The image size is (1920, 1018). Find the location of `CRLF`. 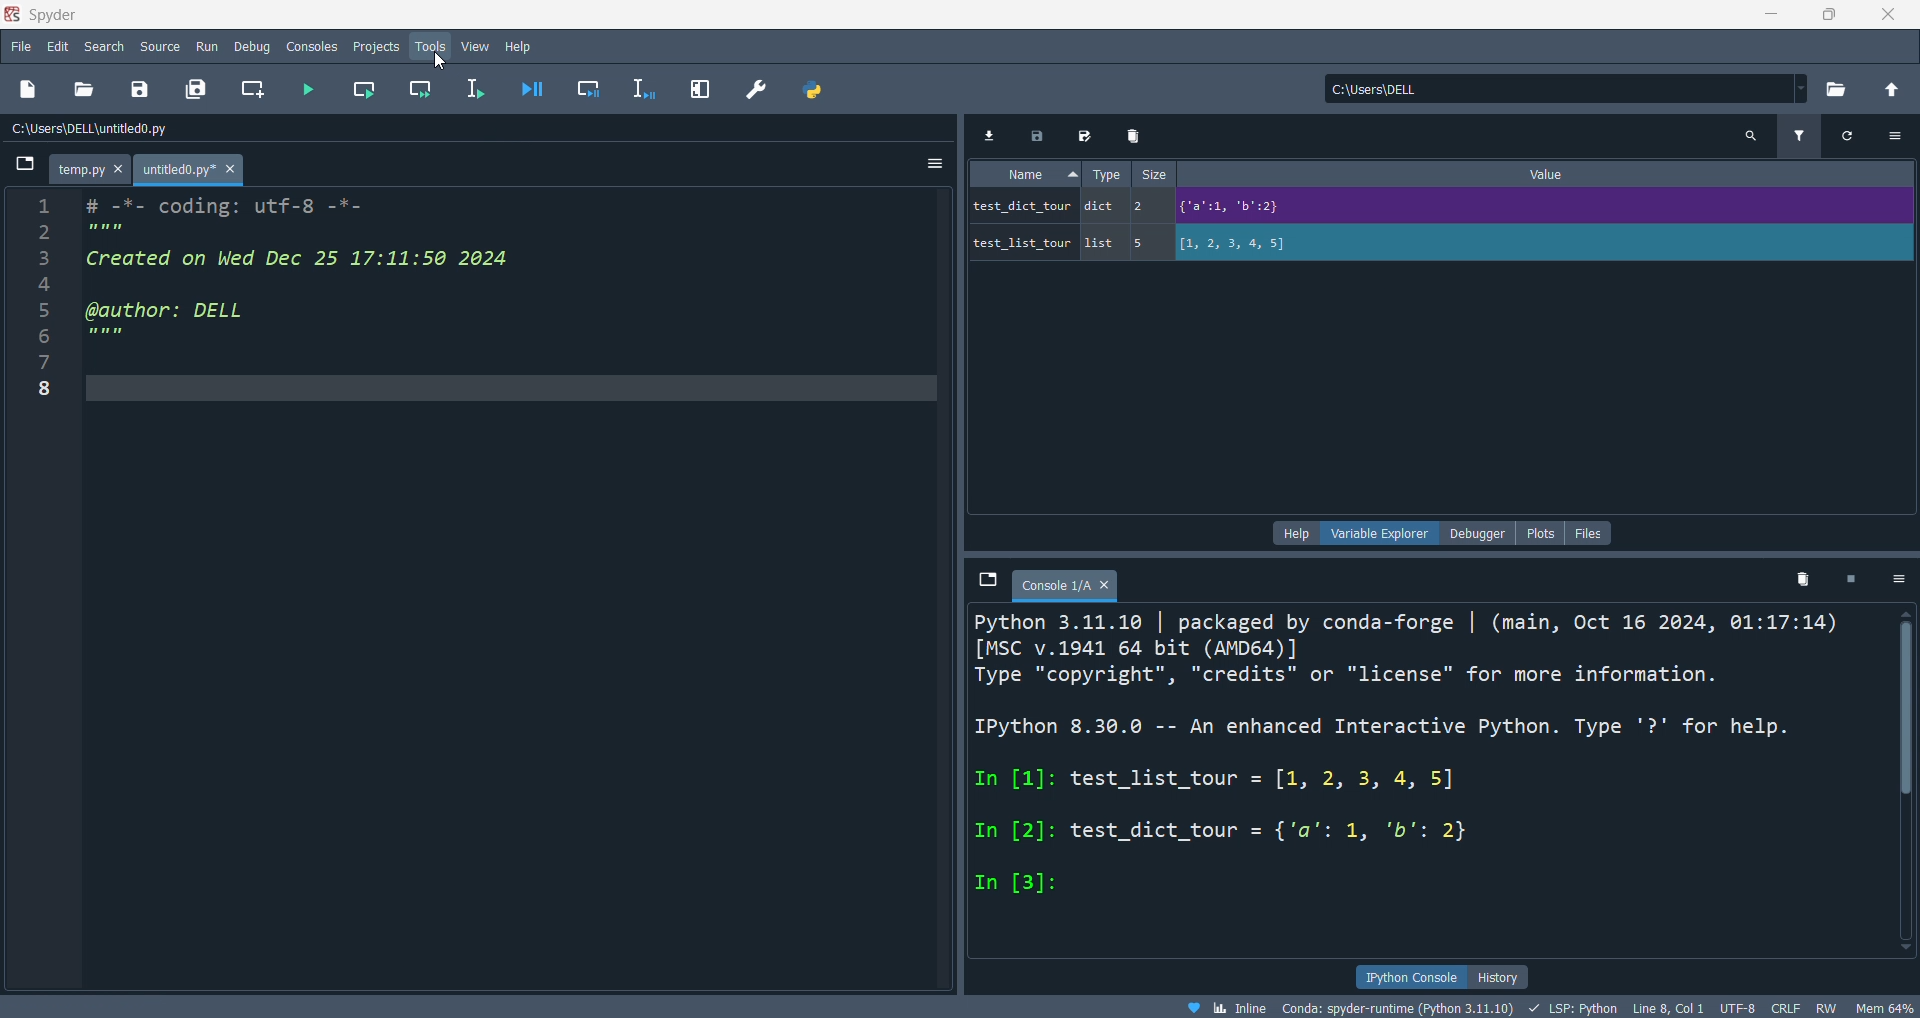

CRLF is located at coordinates (1788, 1008).